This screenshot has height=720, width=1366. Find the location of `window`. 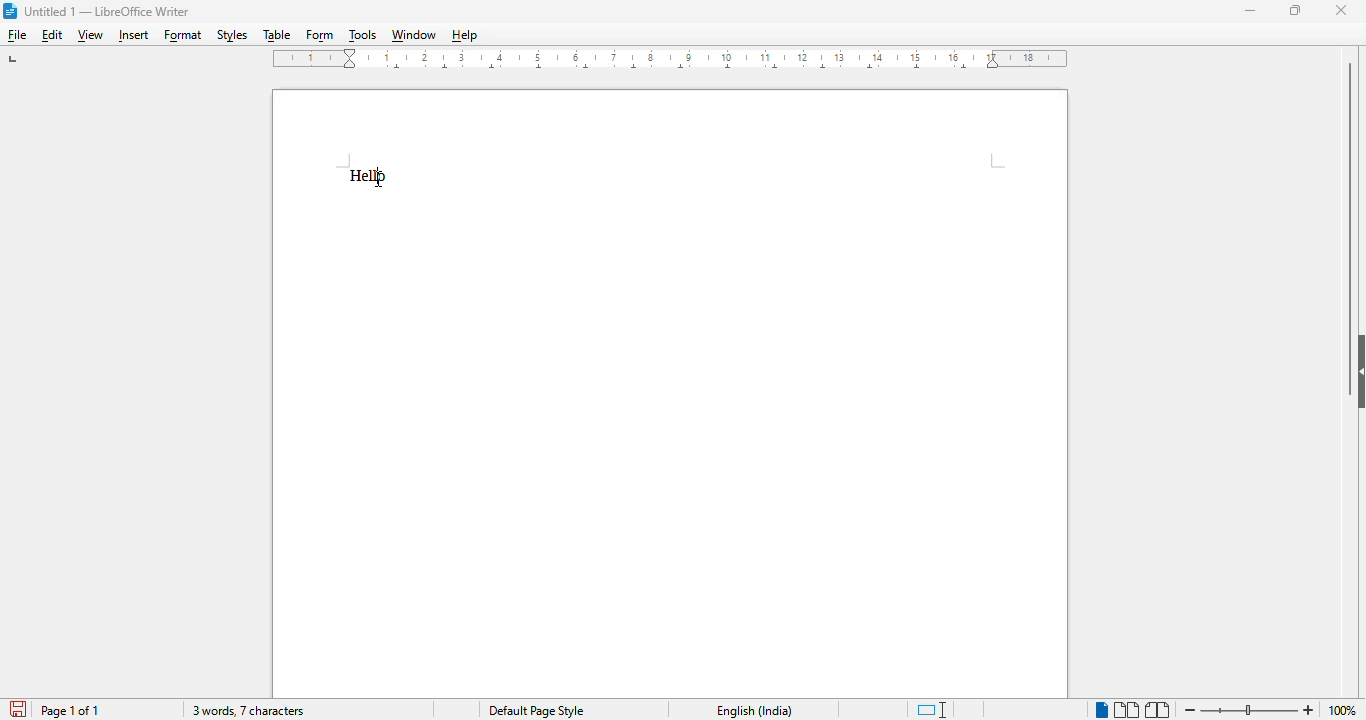

window is located at coordinates (413, 35).